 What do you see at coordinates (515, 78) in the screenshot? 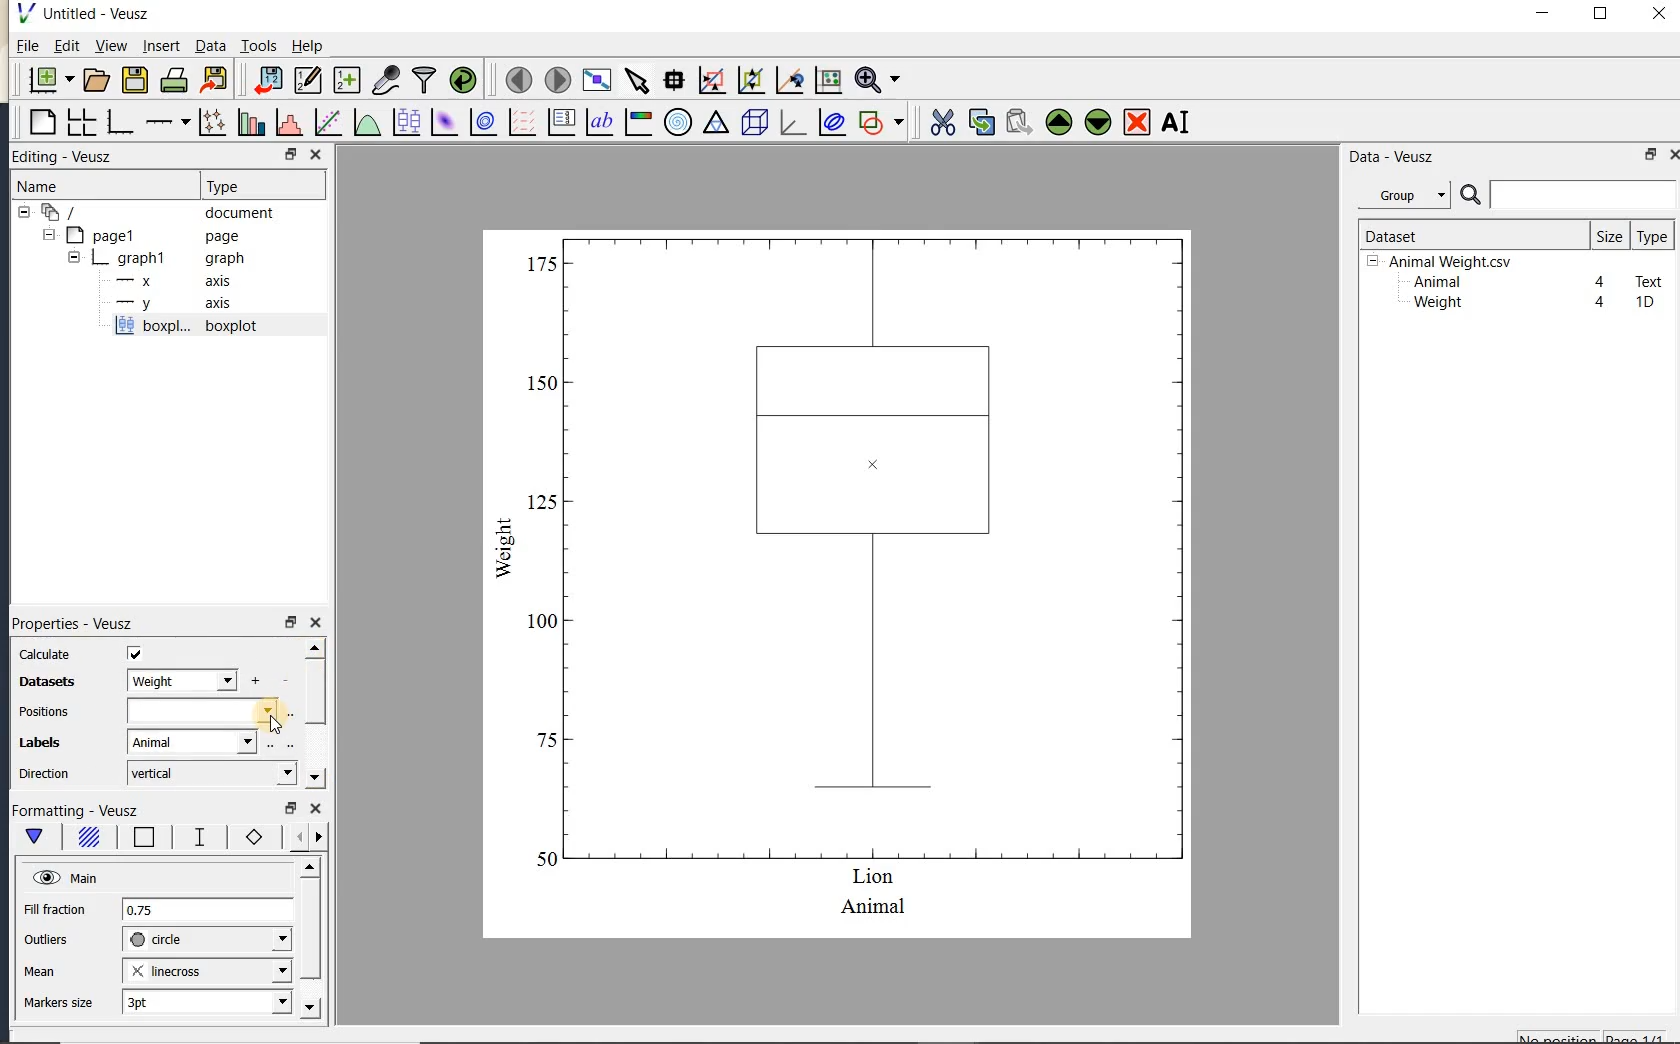
I see `move to the previous page` at bounding box center [515, 78].